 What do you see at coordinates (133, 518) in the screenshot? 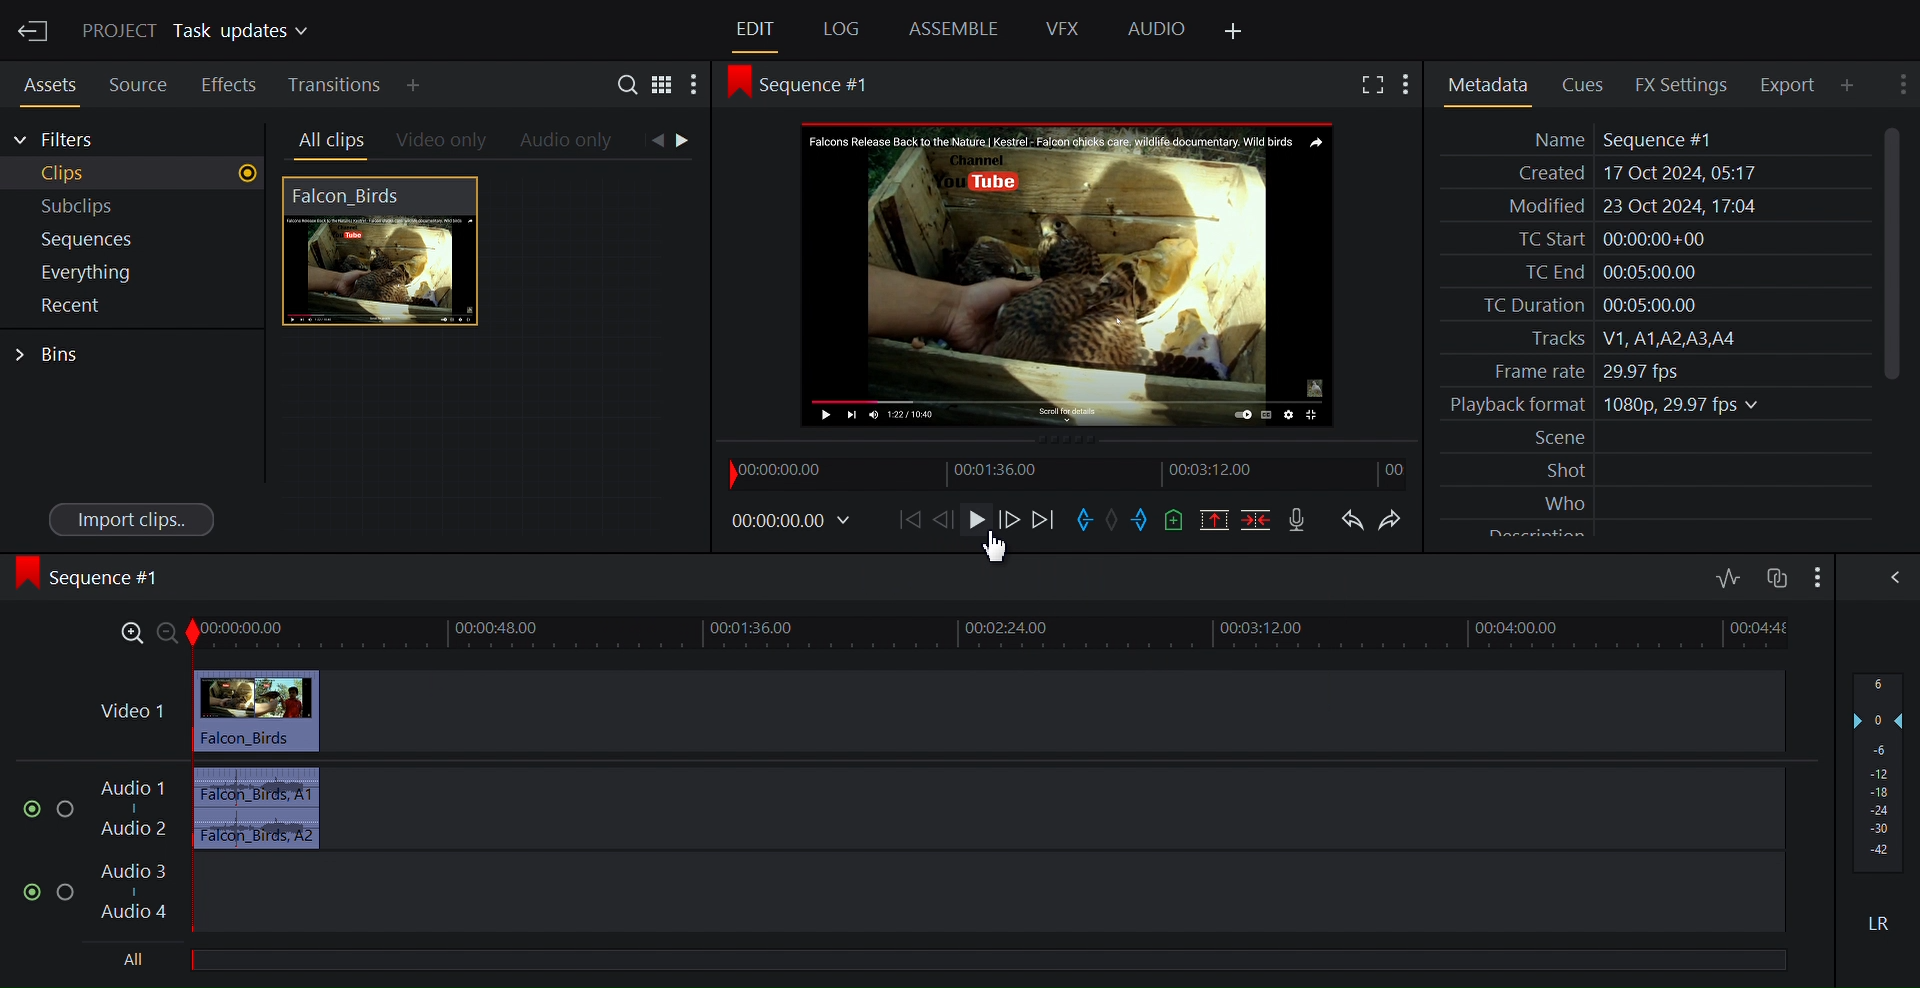
I see `Import clips` at bounding box center [133, 518].